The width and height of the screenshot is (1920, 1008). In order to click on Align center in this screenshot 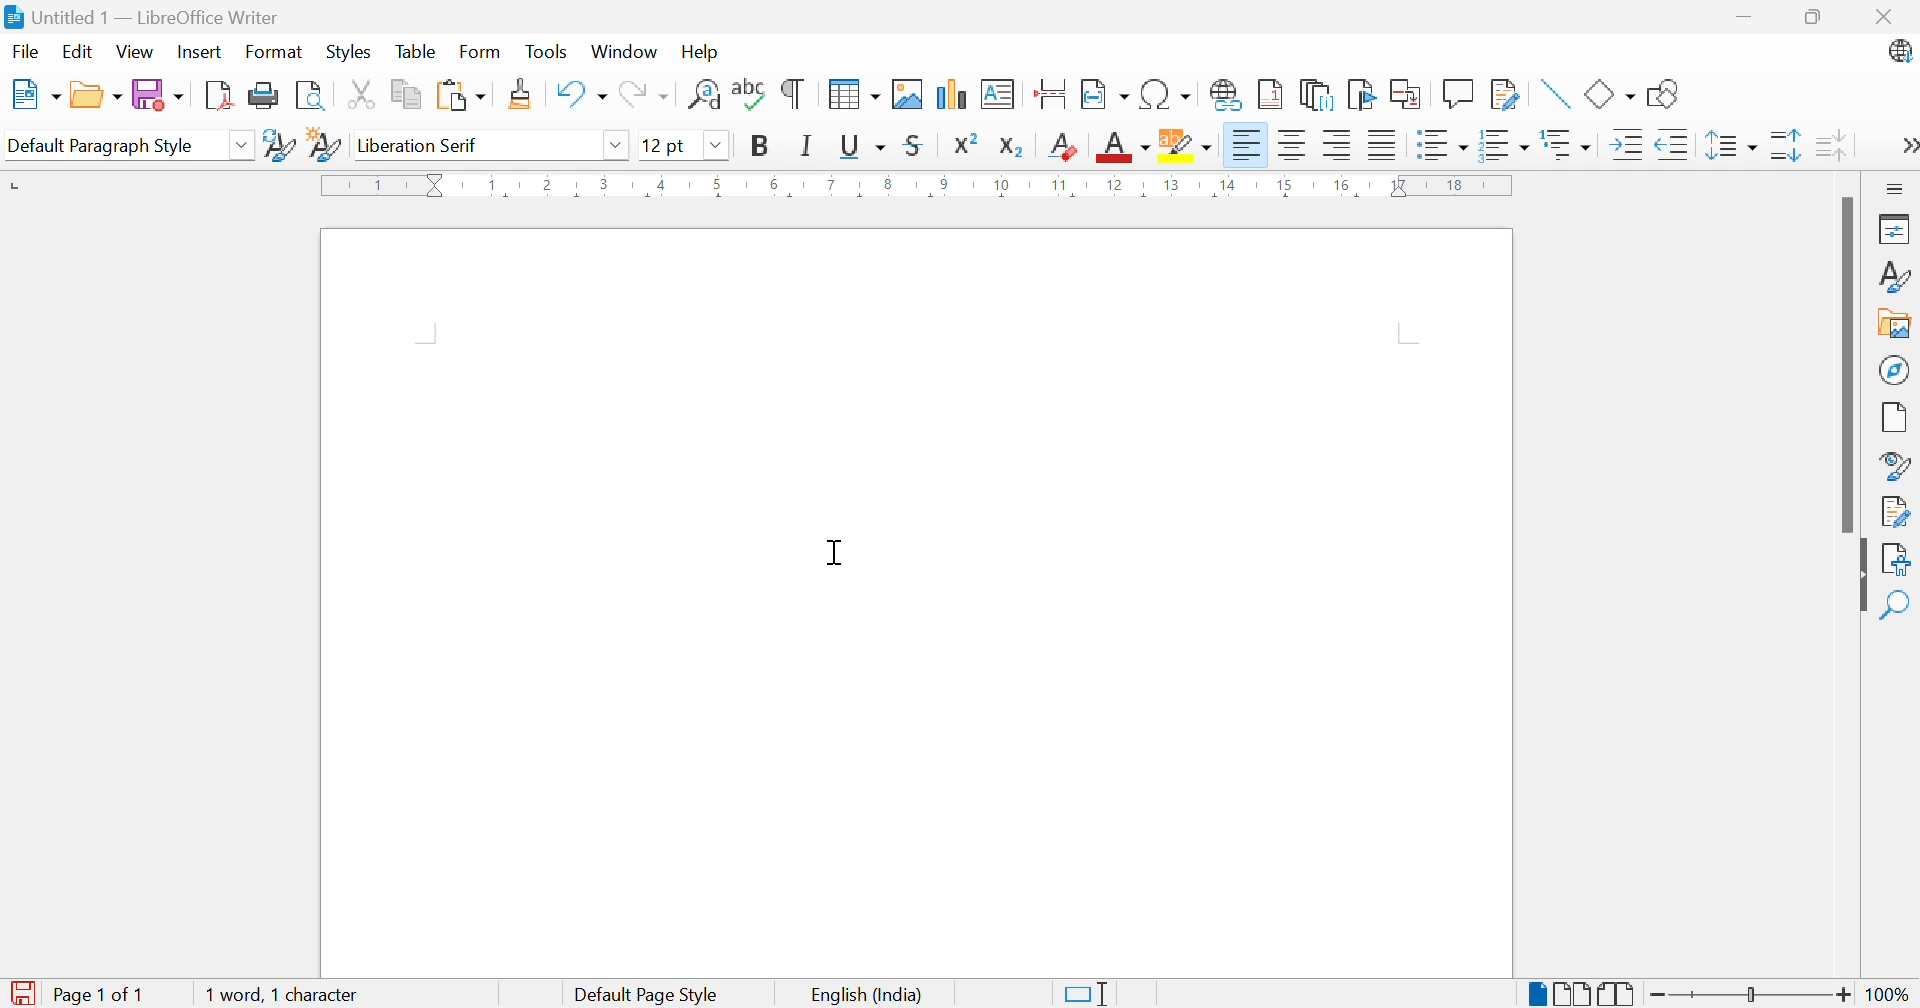, I will do `click(1296, 149)`.